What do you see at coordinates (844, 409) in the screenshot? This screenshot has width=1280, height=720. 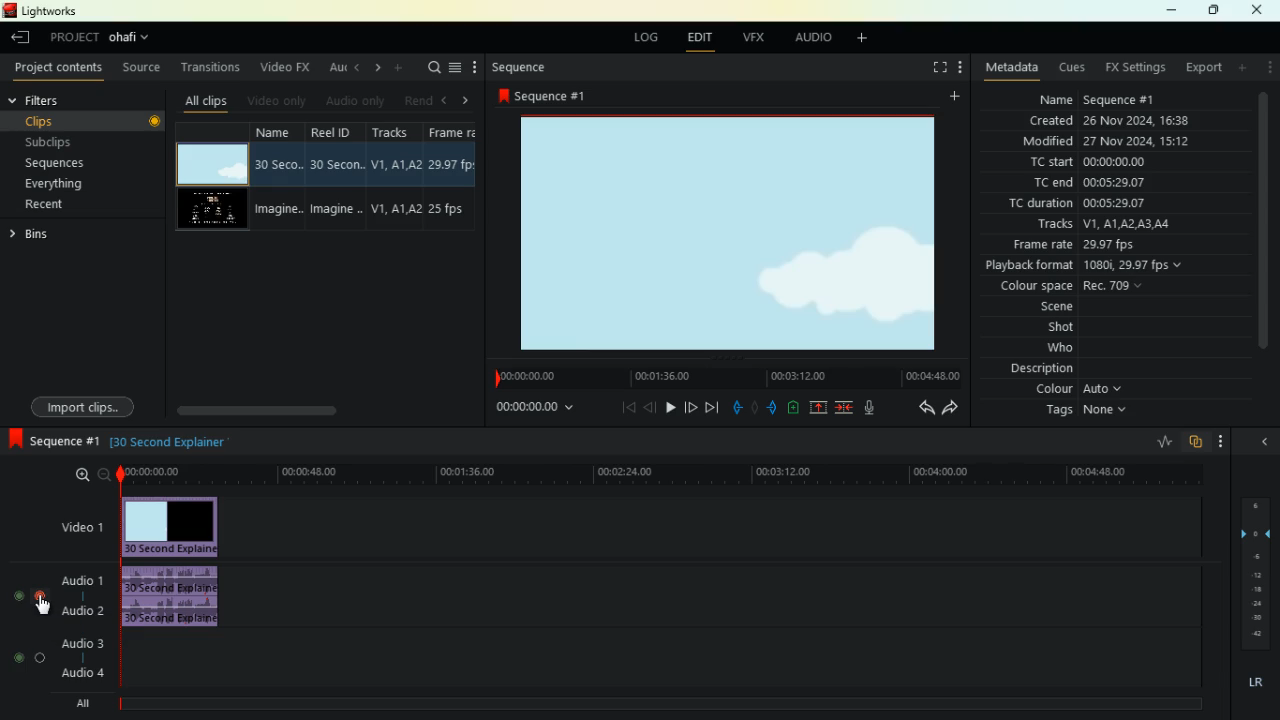 I see `merge` at bounding box center [844, 409].